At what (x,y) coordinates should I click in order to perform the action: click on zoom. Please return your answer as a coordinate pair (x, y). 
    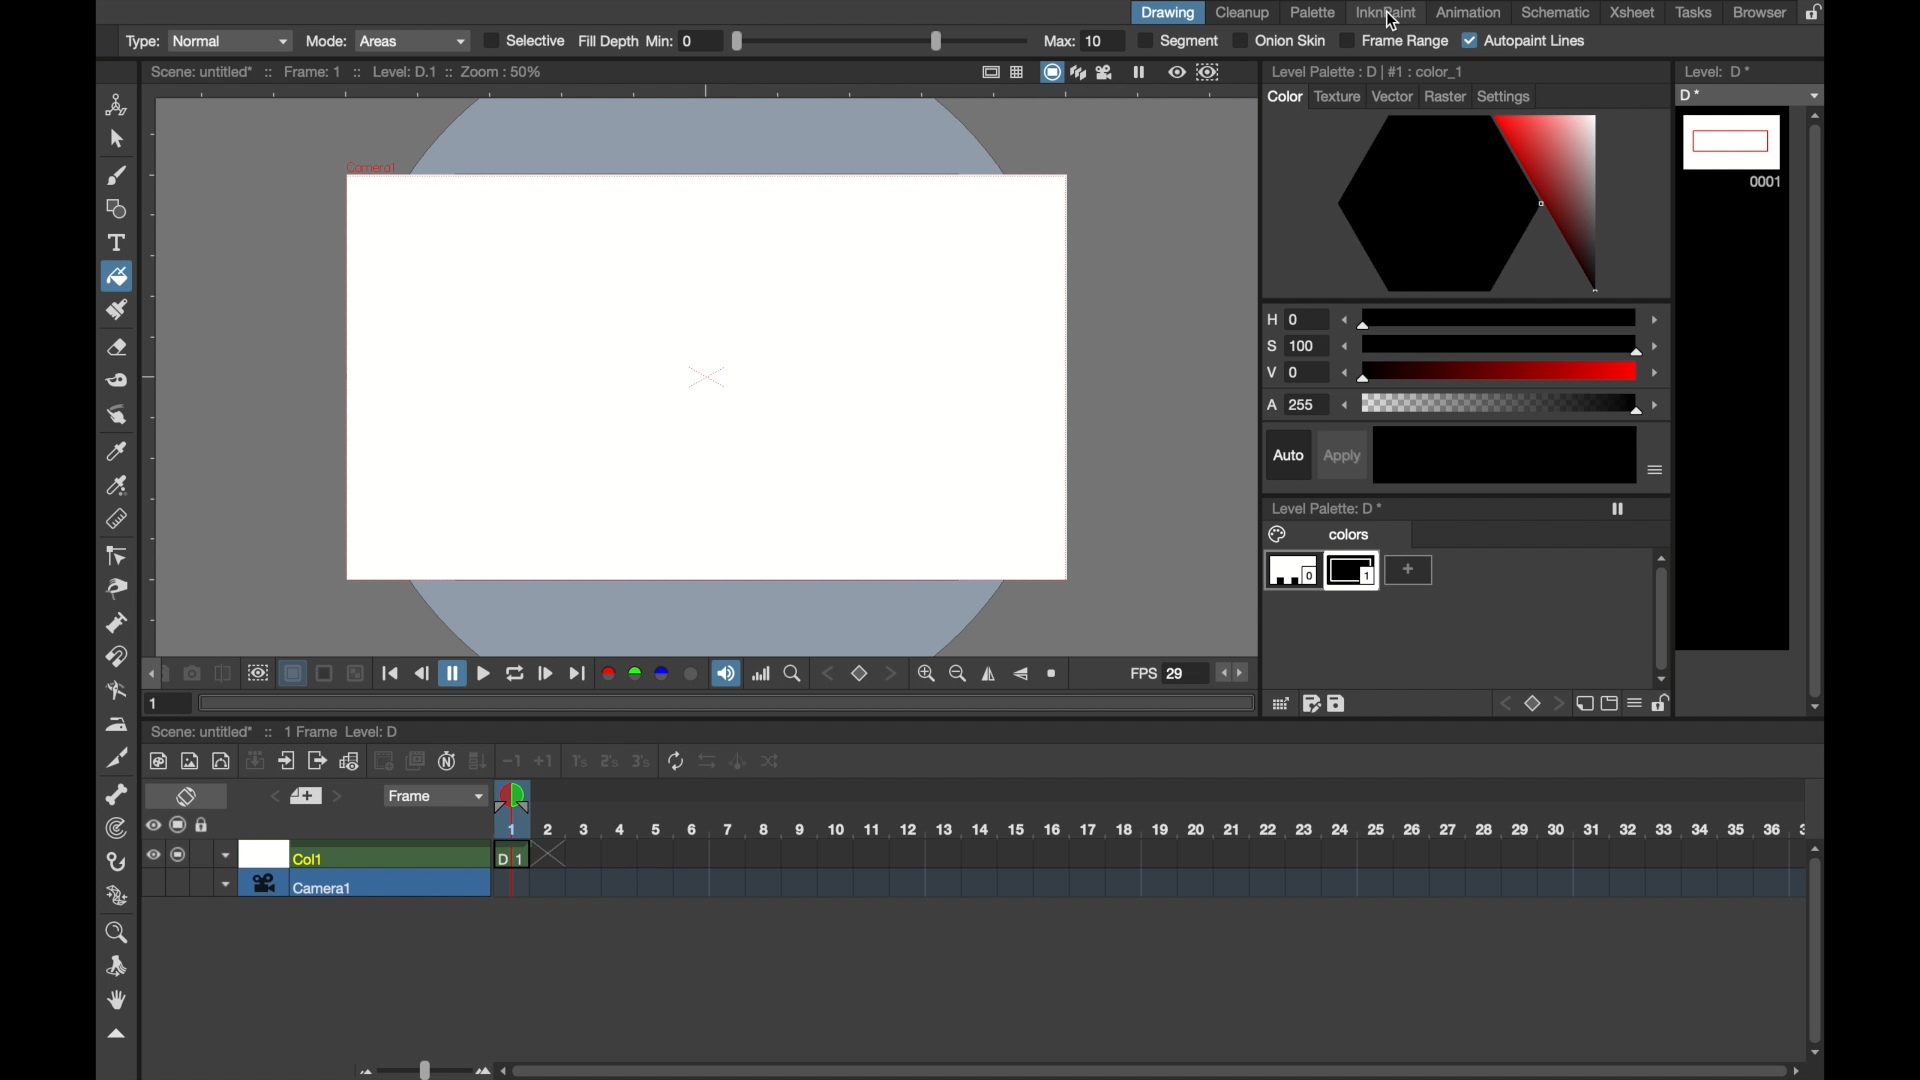
    Looking at the image, I should click on (793, 674).